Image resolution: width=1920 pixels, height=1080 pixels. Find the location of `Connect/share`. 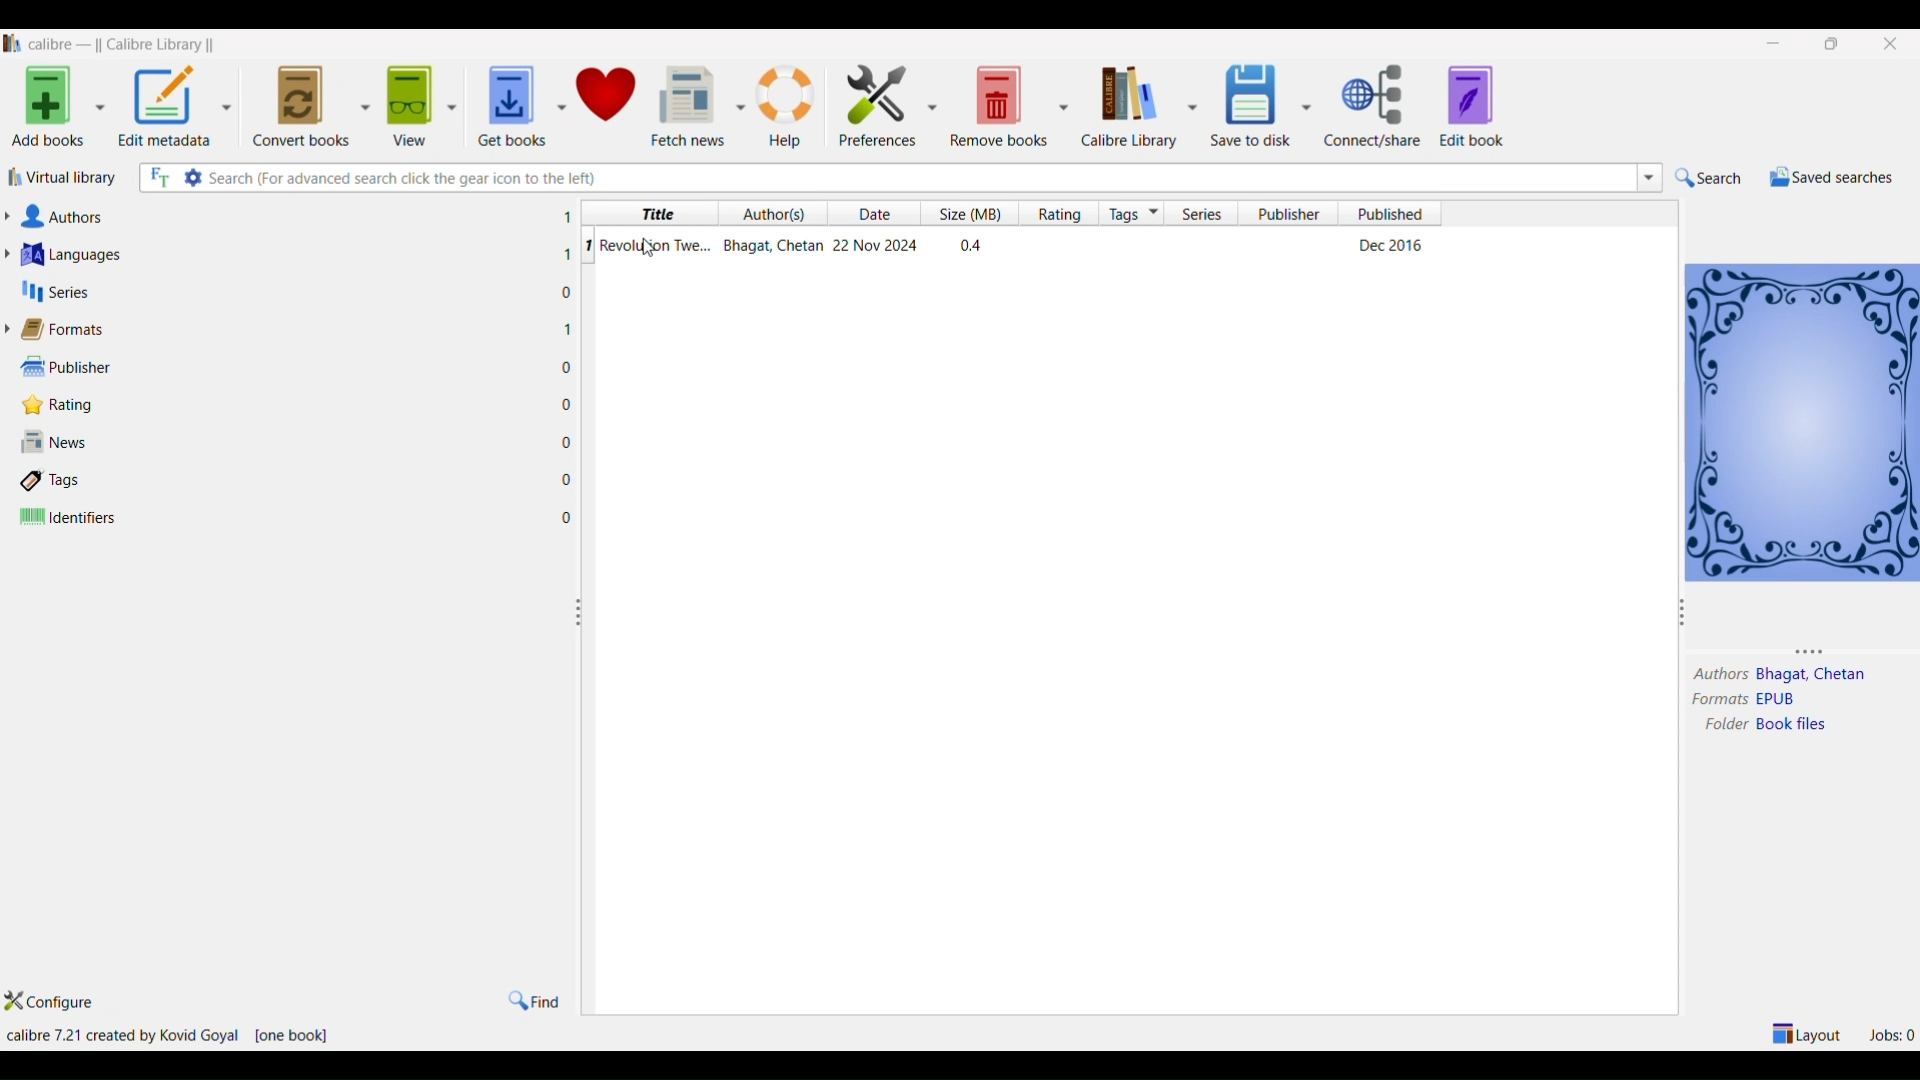

Connect/share is located at coordinates (1376, 106).